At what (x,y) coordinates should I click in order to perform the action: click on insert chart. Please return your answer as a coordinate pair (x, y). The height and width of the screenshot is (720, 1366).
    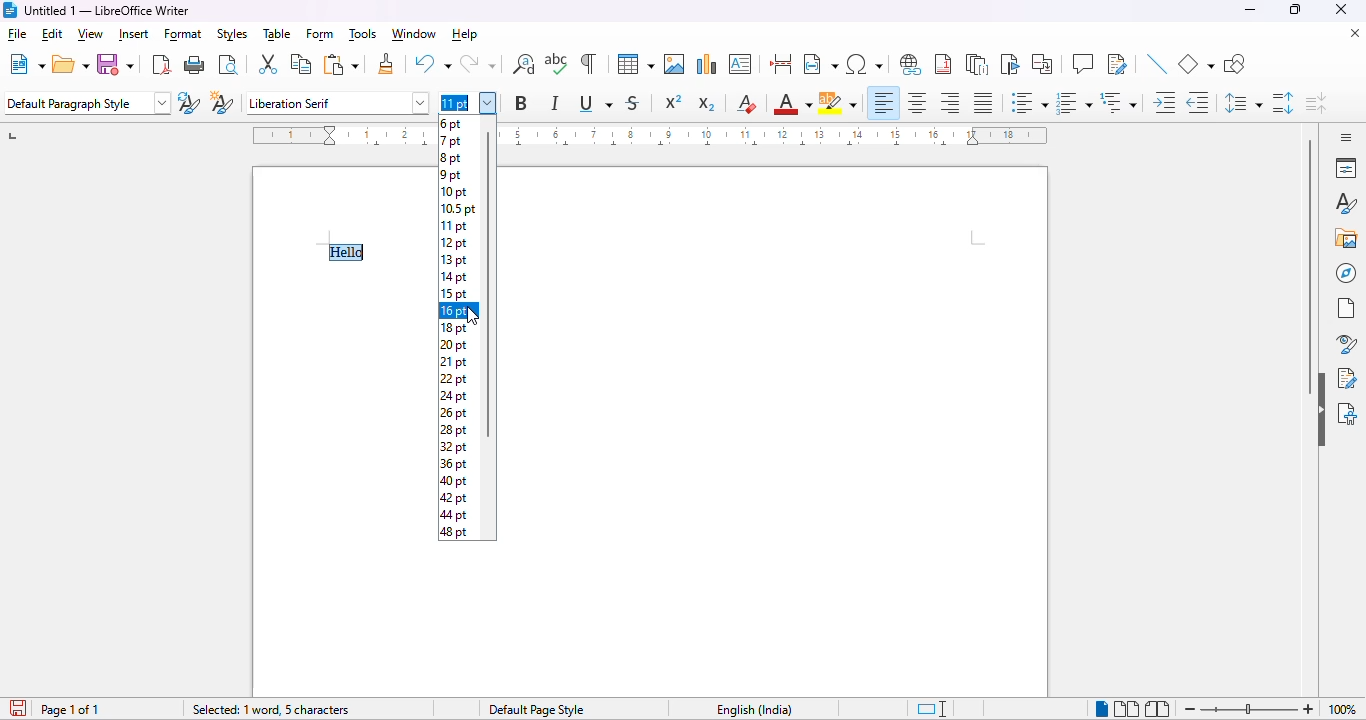
    Looking at the image, I should click on (707, 64).